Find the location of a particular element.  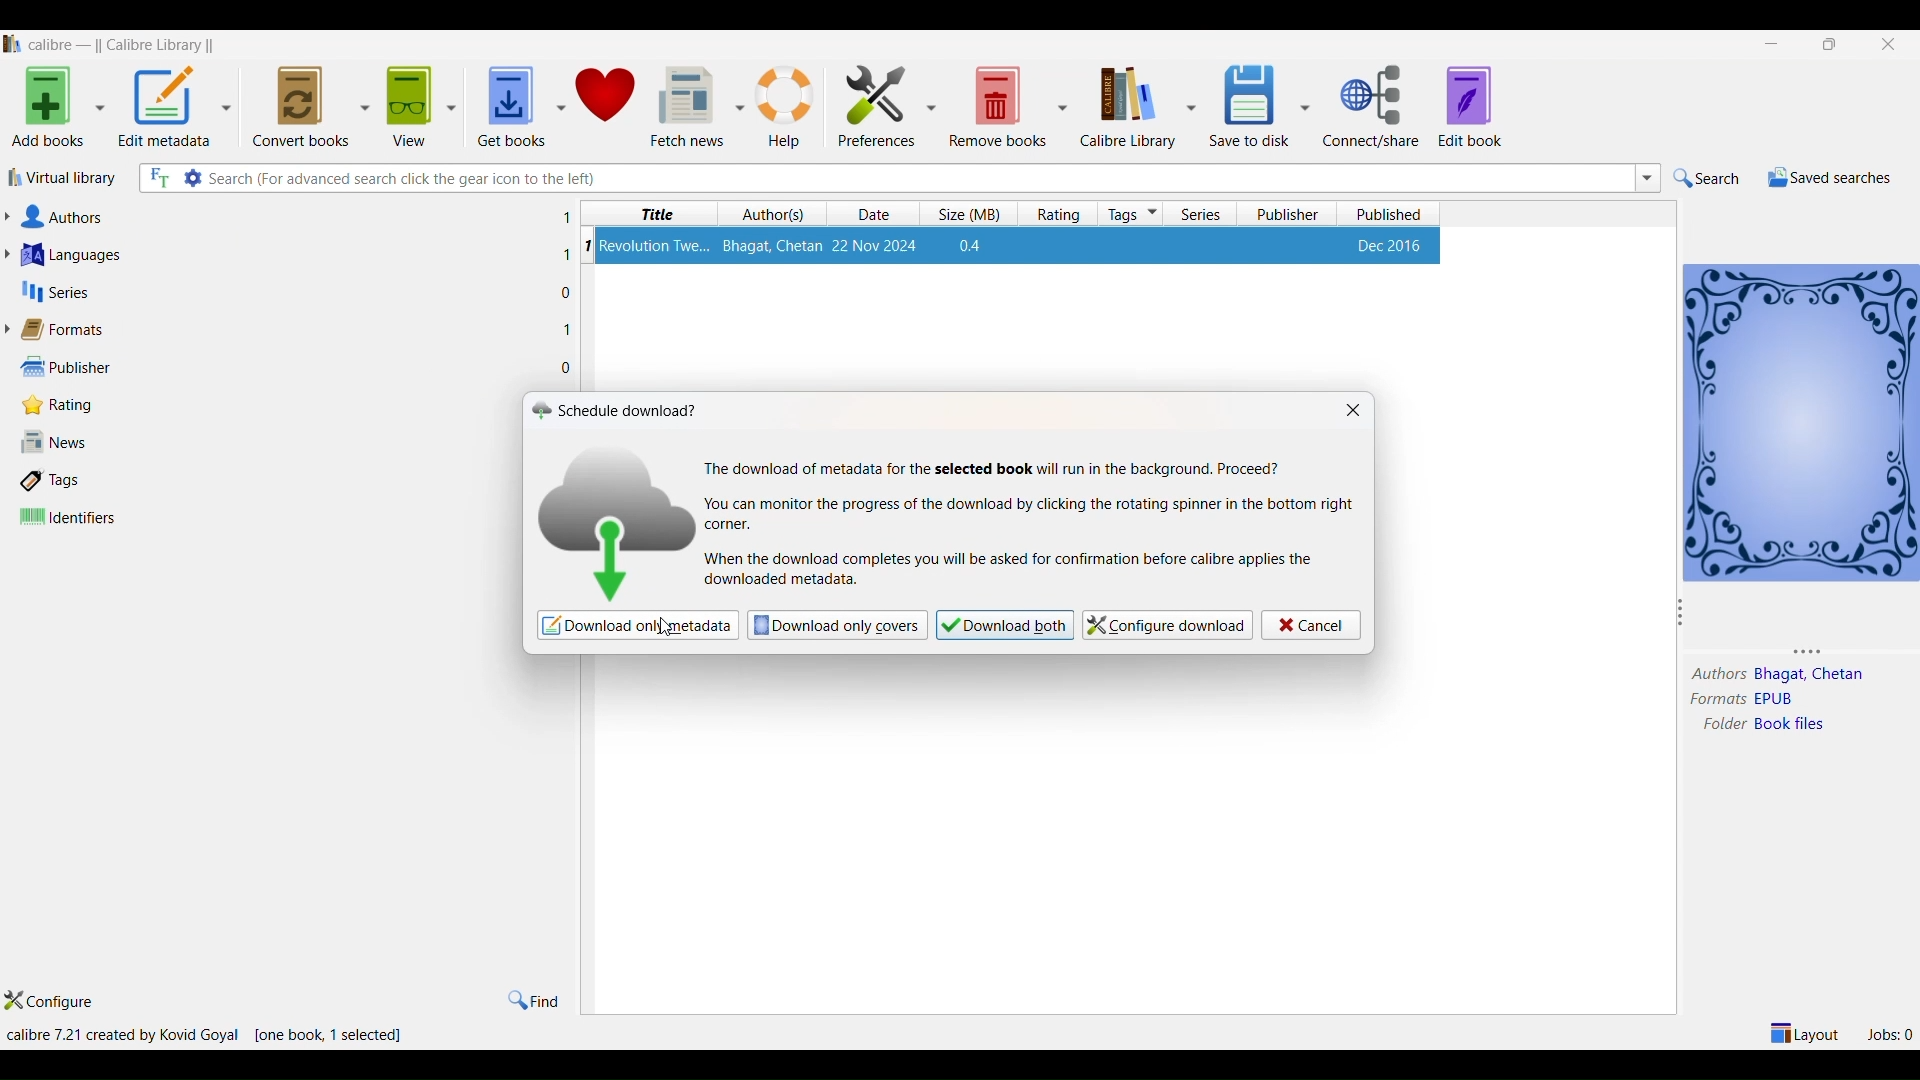

formats is located at coordinates (69, 328).